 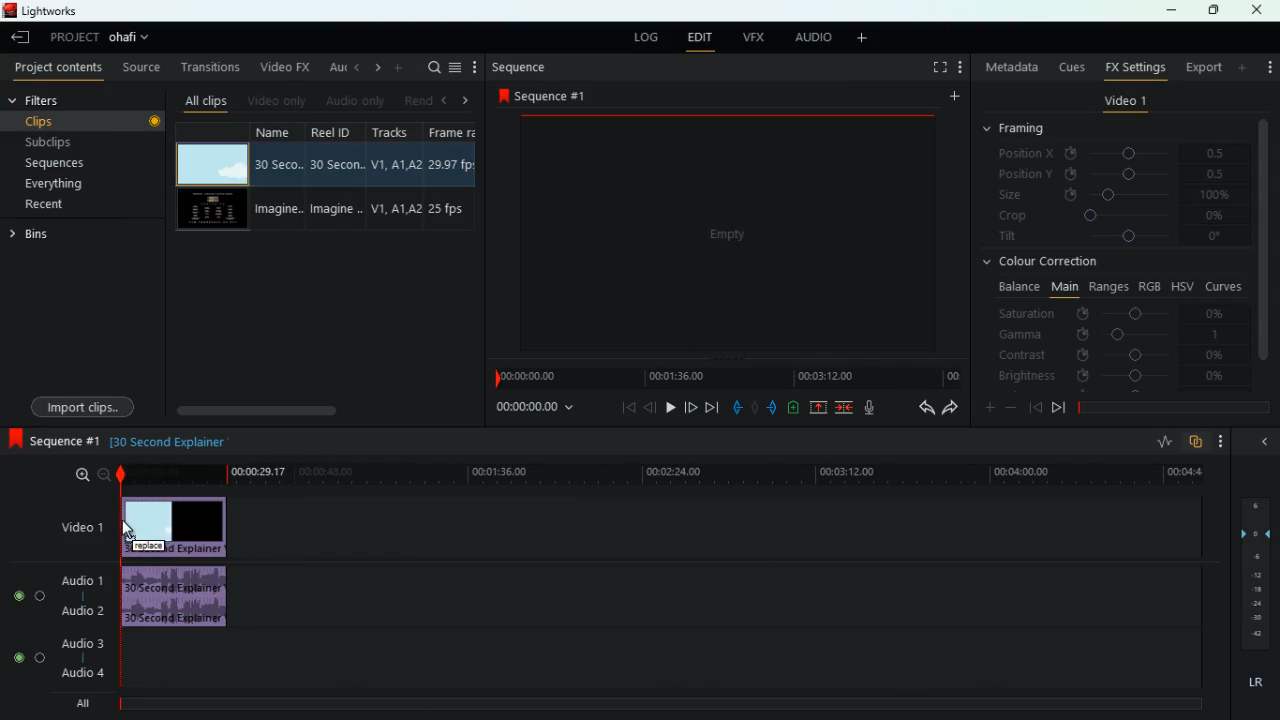 What do you see at coordinates (1263, 251) in the screenshot?
I see `vertical scroll bar` at bounding box center [1263, 251].